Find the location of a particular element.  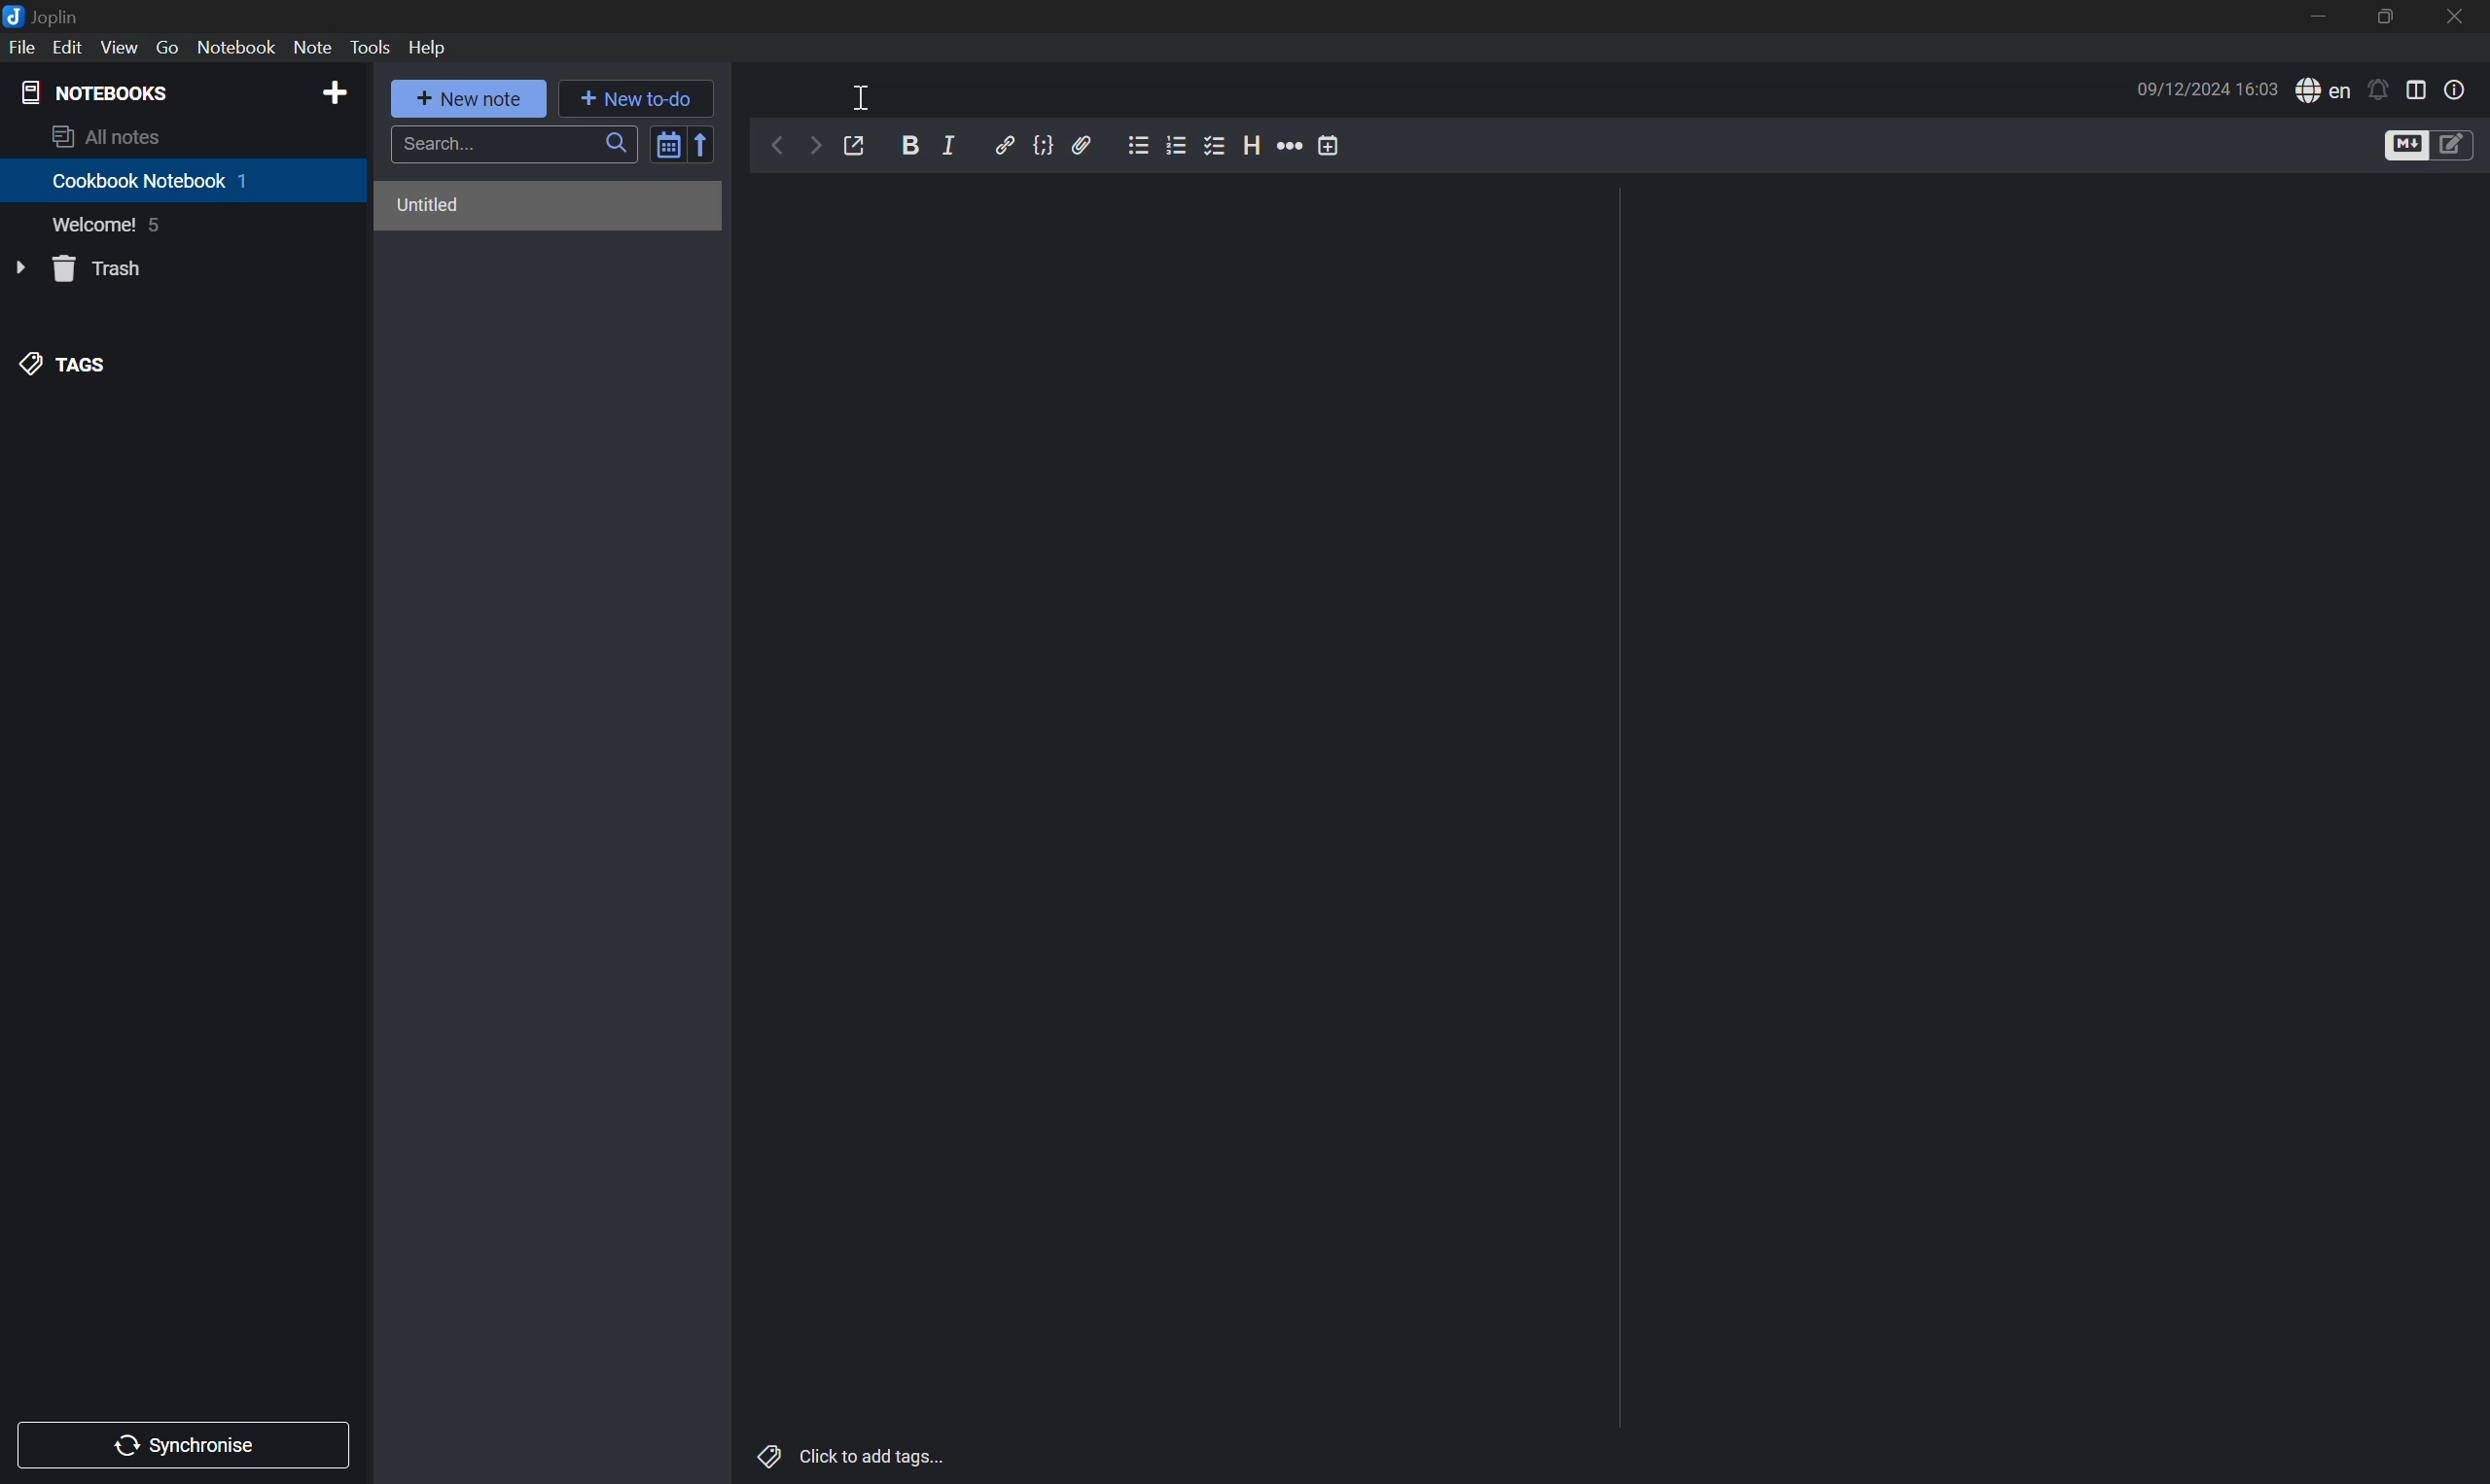

Italic is located at coordinates (953, 145).